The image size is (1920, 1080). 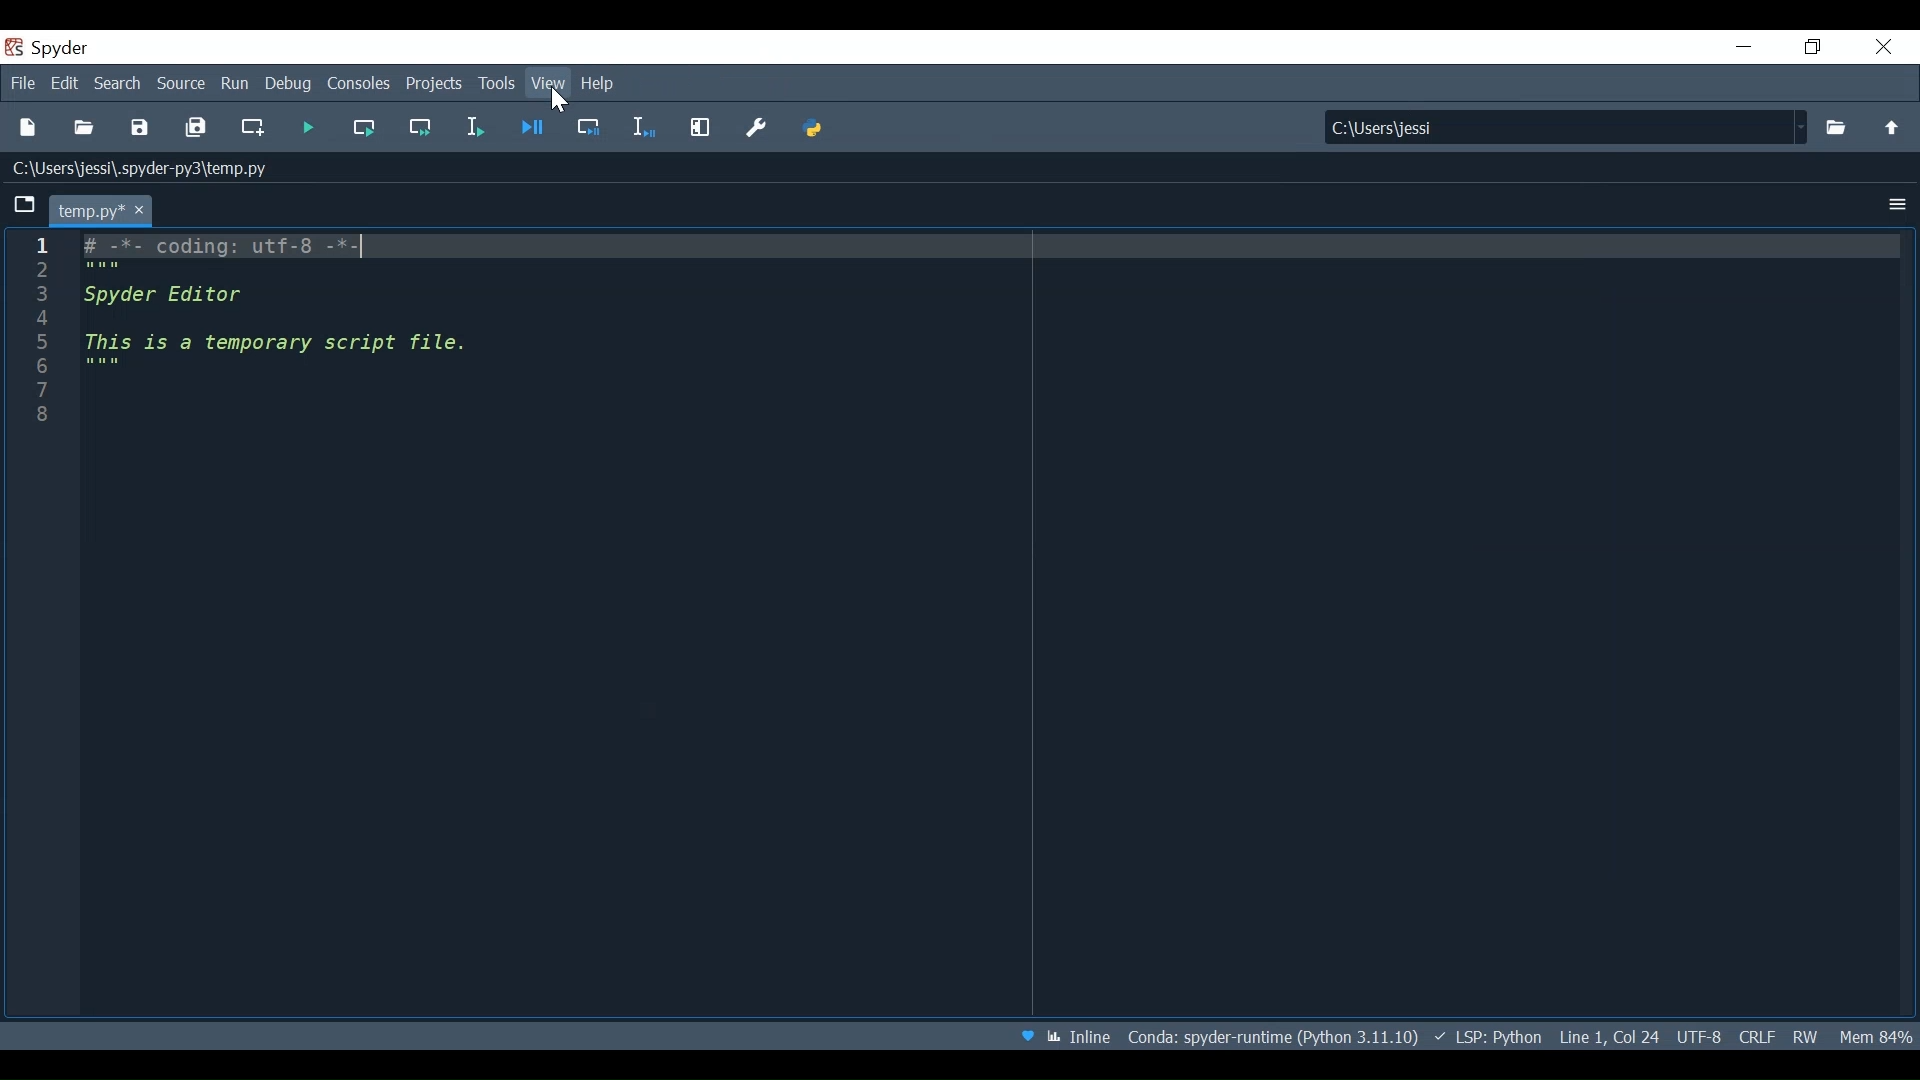 I want to click on # -*- coding: utf-8 -*- """ Spyder Editor  This is a temporary script file. """, so click(x=989, y=346).